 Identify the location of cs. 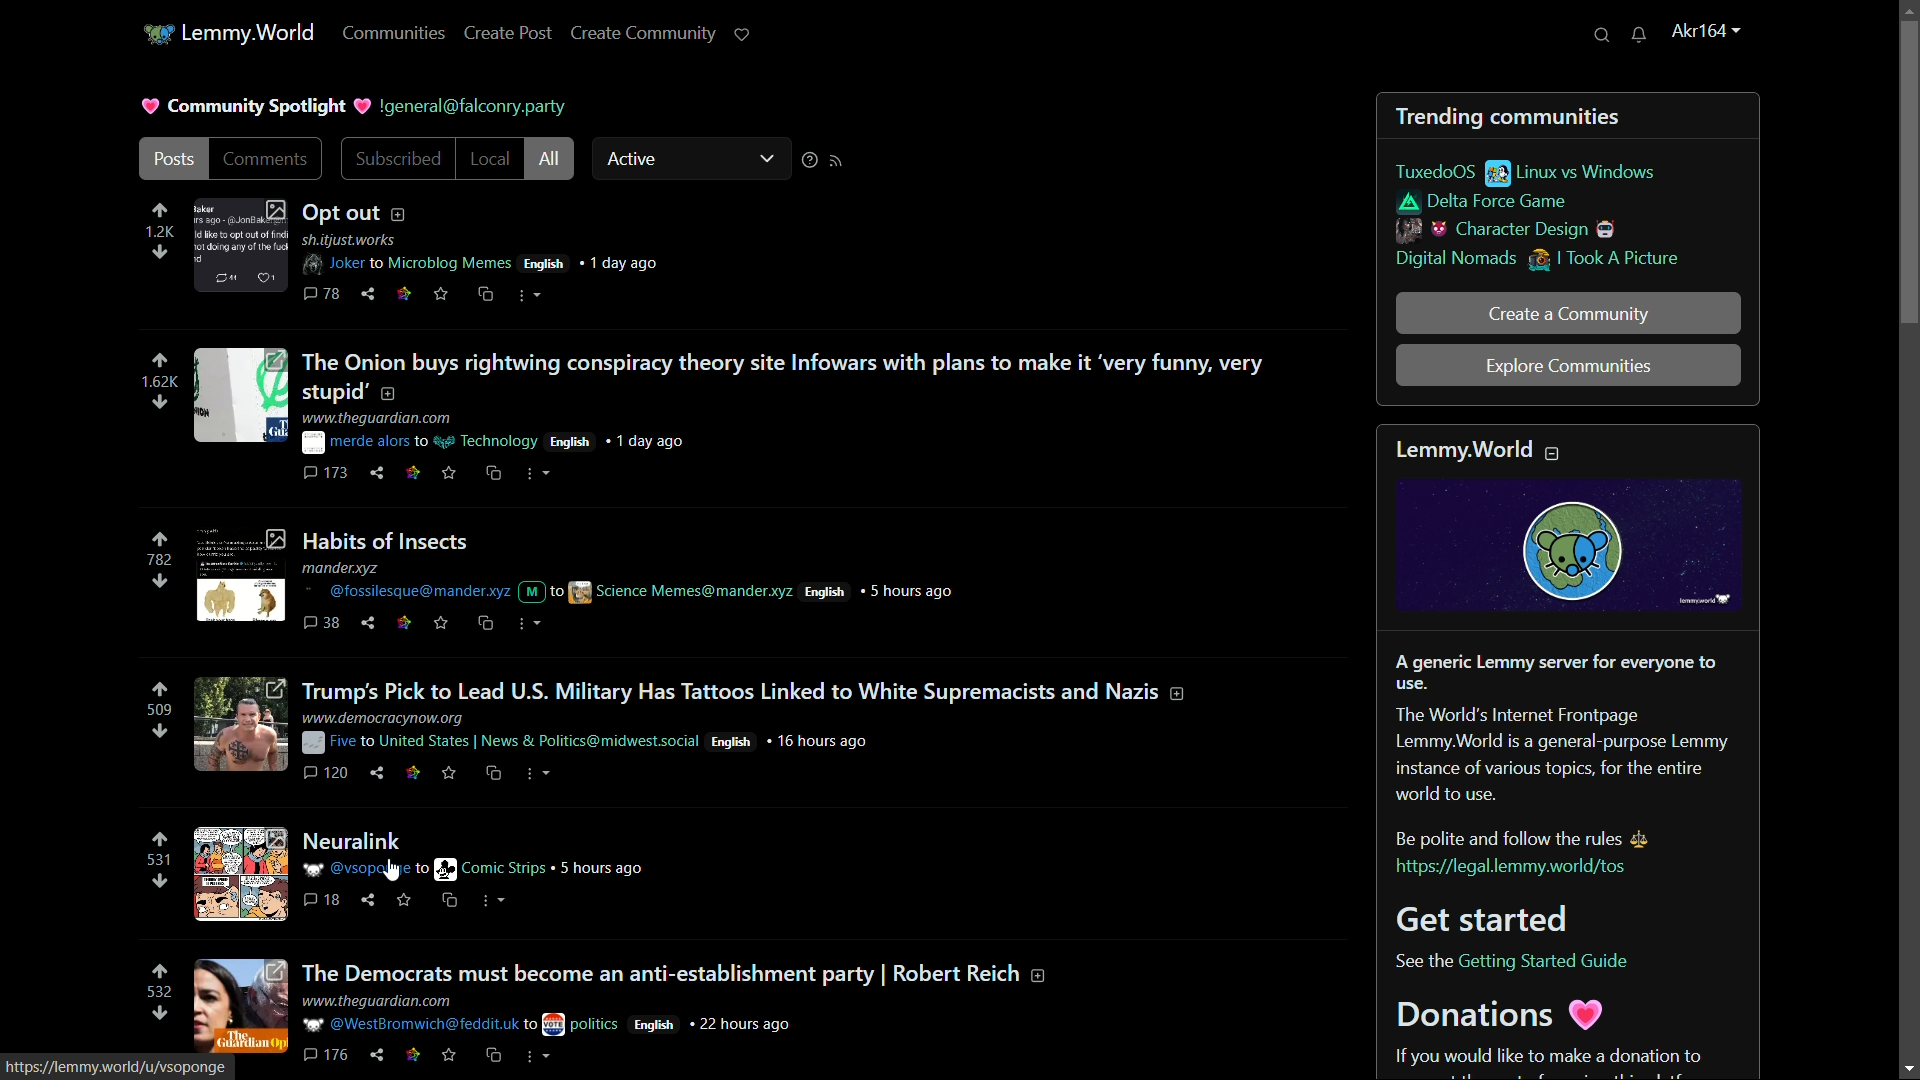
(450, 900).